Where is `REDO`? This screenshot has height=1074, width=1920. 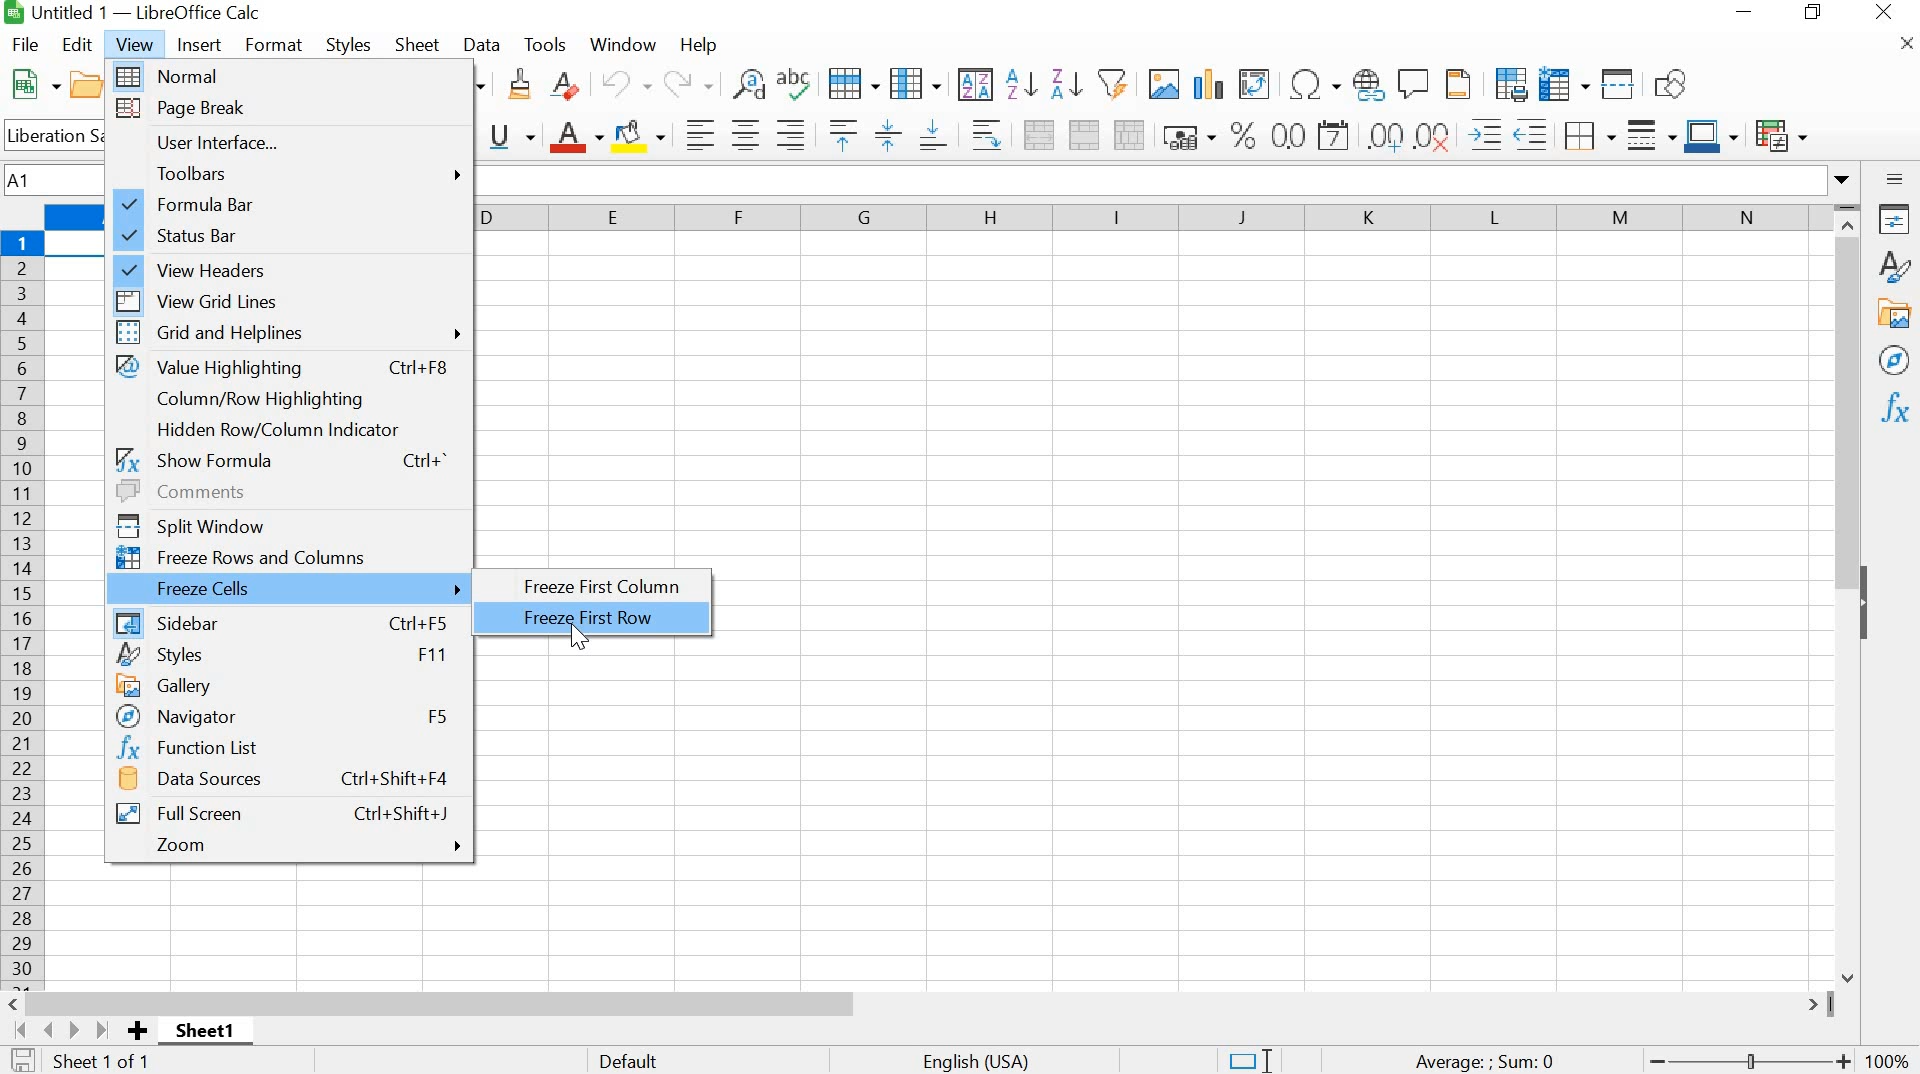
REDO is located at coordinates (688, 84).